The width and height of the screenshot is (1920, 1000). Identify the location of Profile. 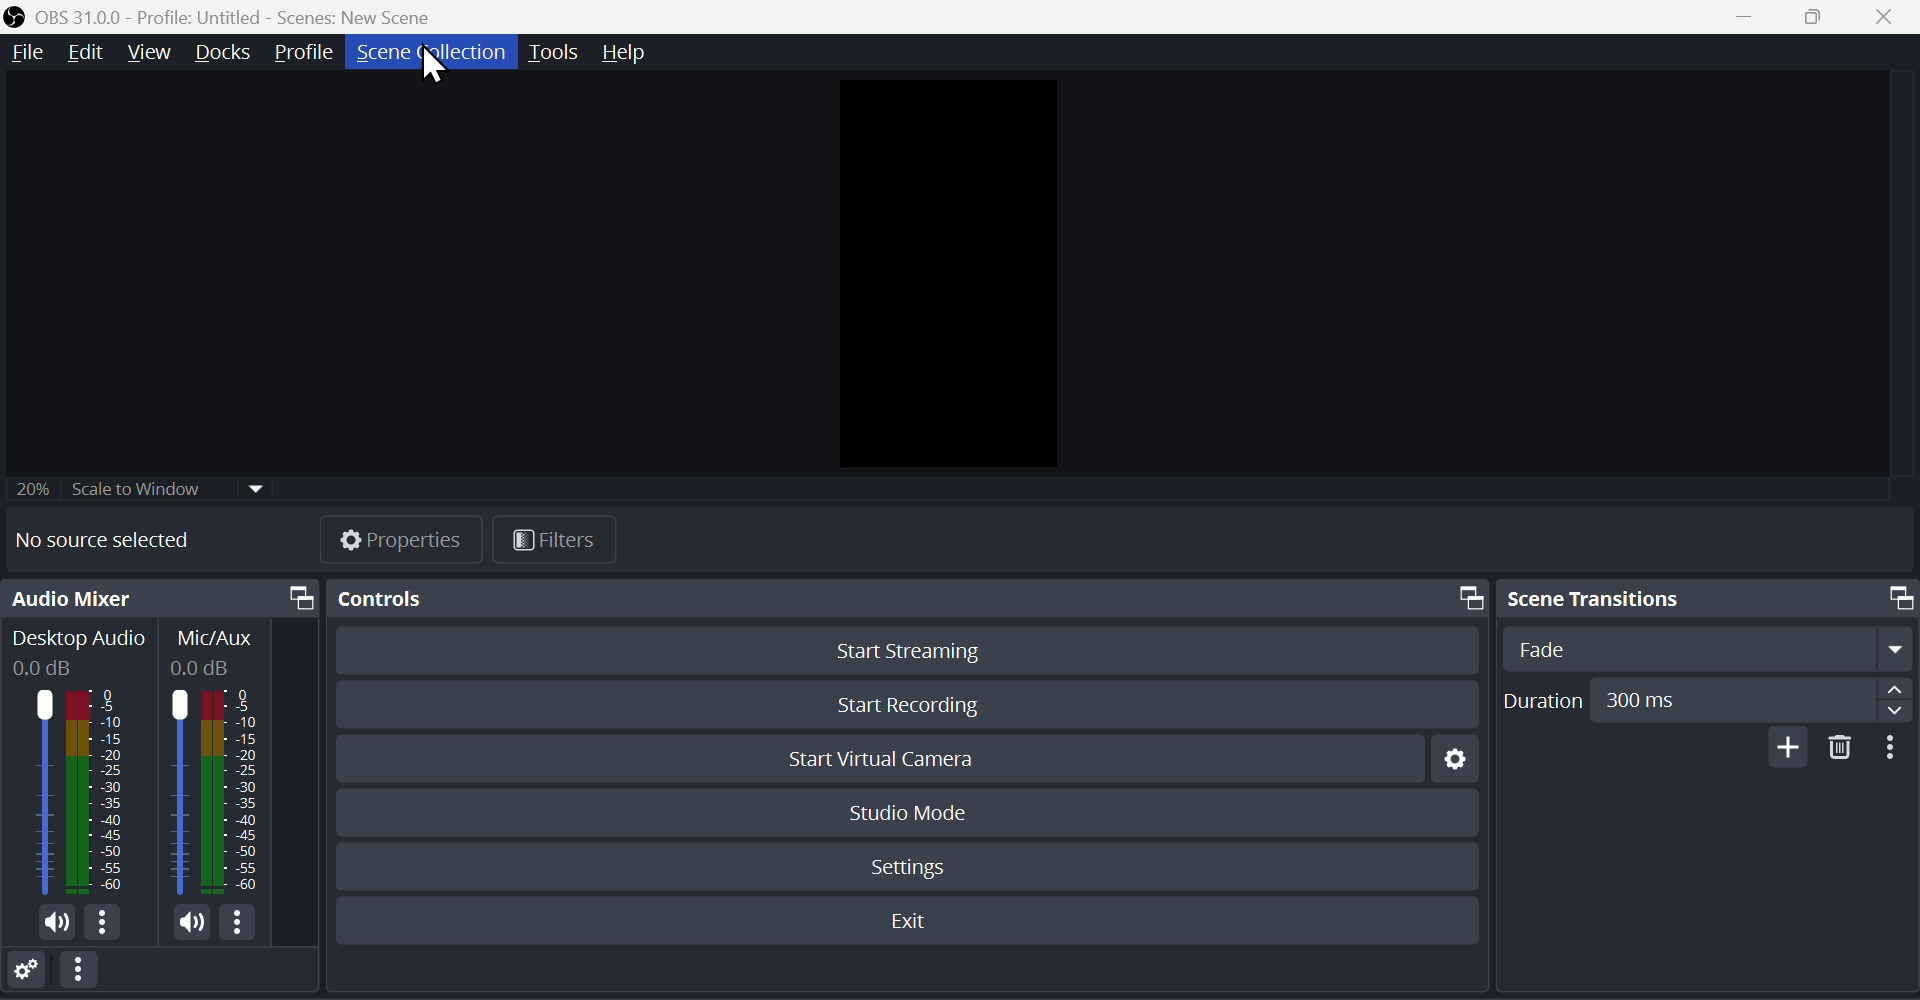
(309, 51).